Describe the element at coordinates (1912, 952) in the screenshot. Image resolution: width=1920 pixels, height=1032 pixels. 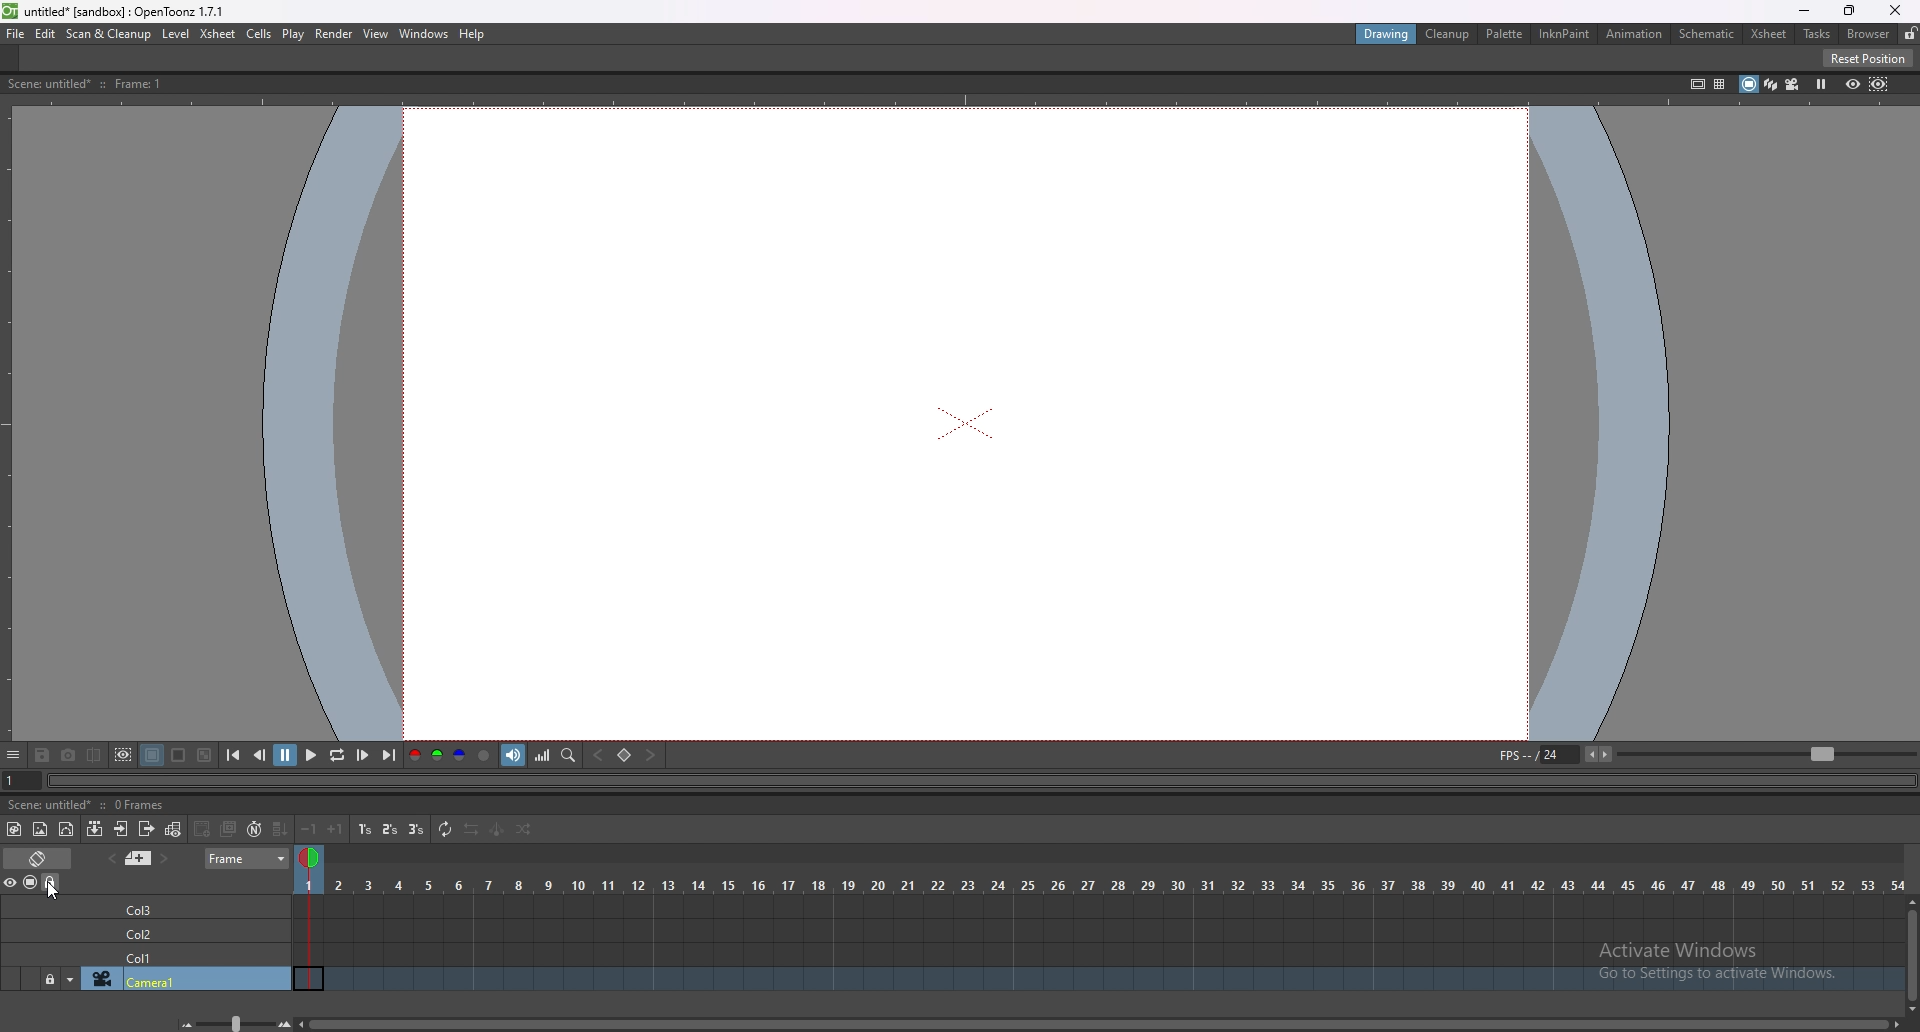
I see `scroll bar` at that location.